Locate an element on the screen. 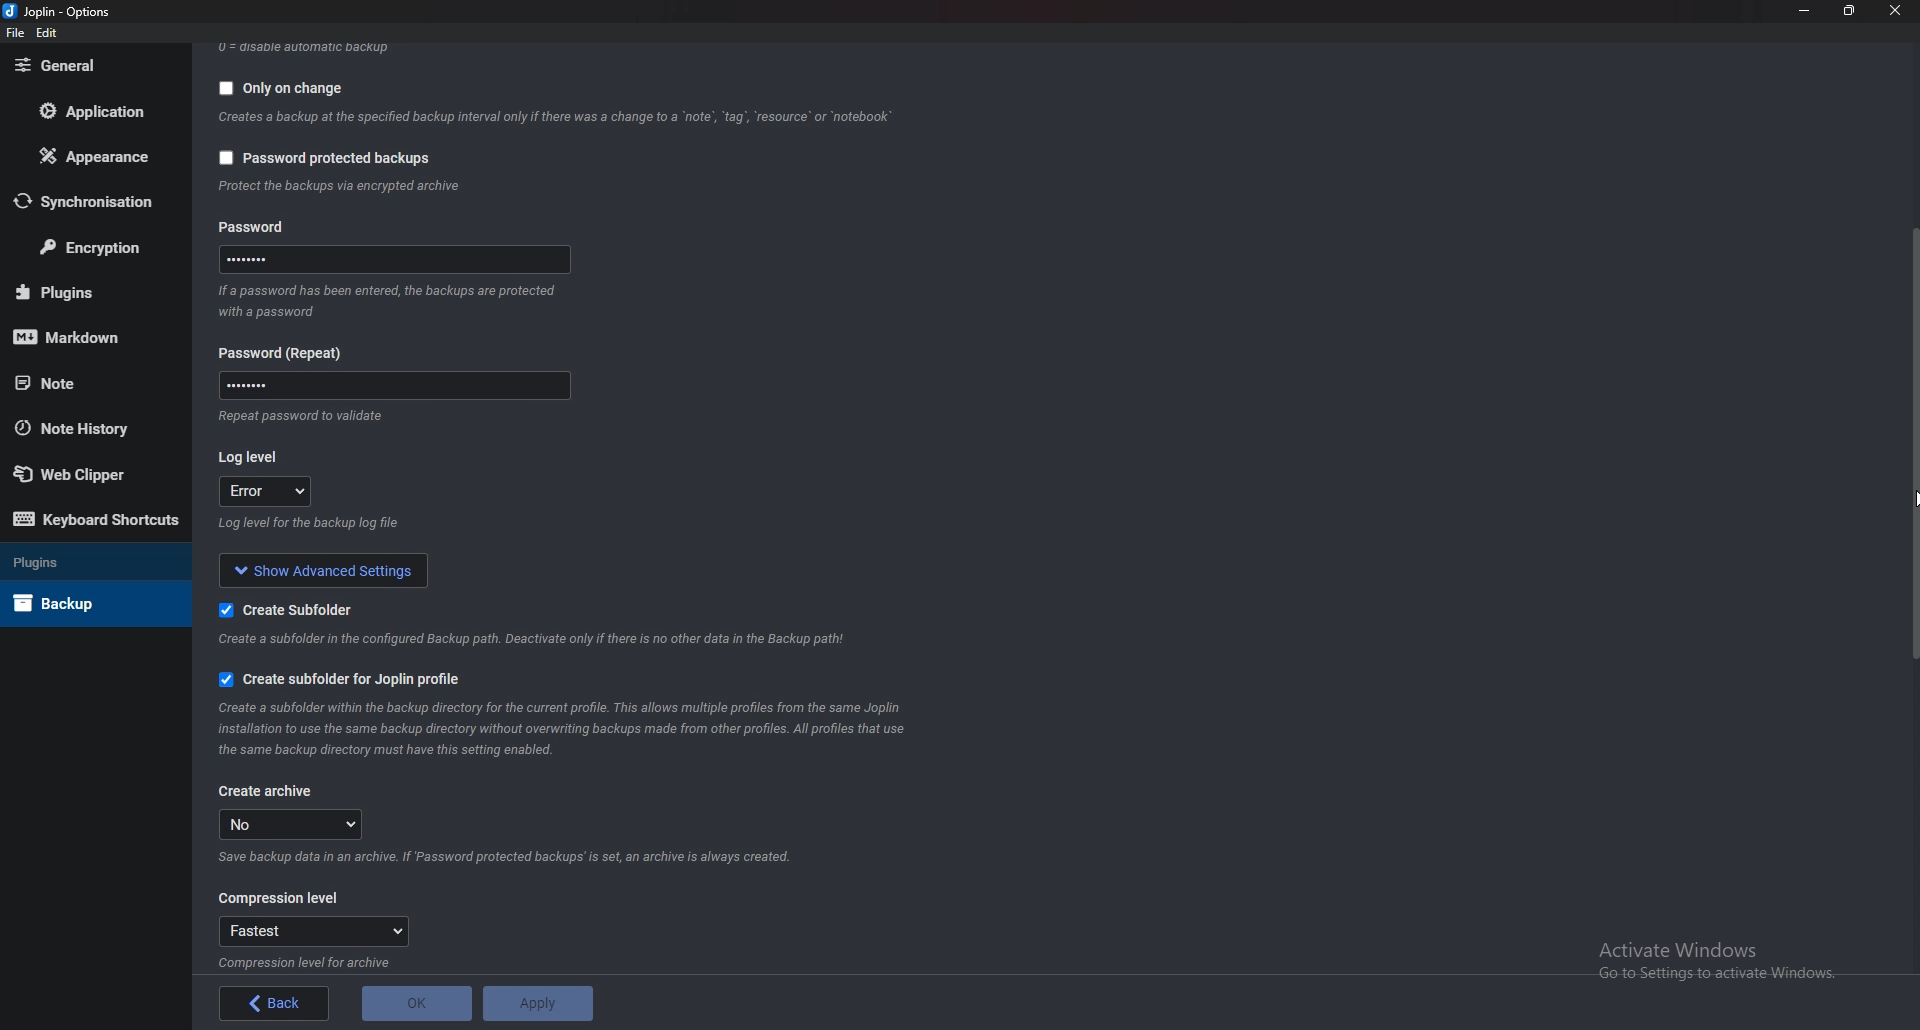  no is located at coordinates (292, 824).